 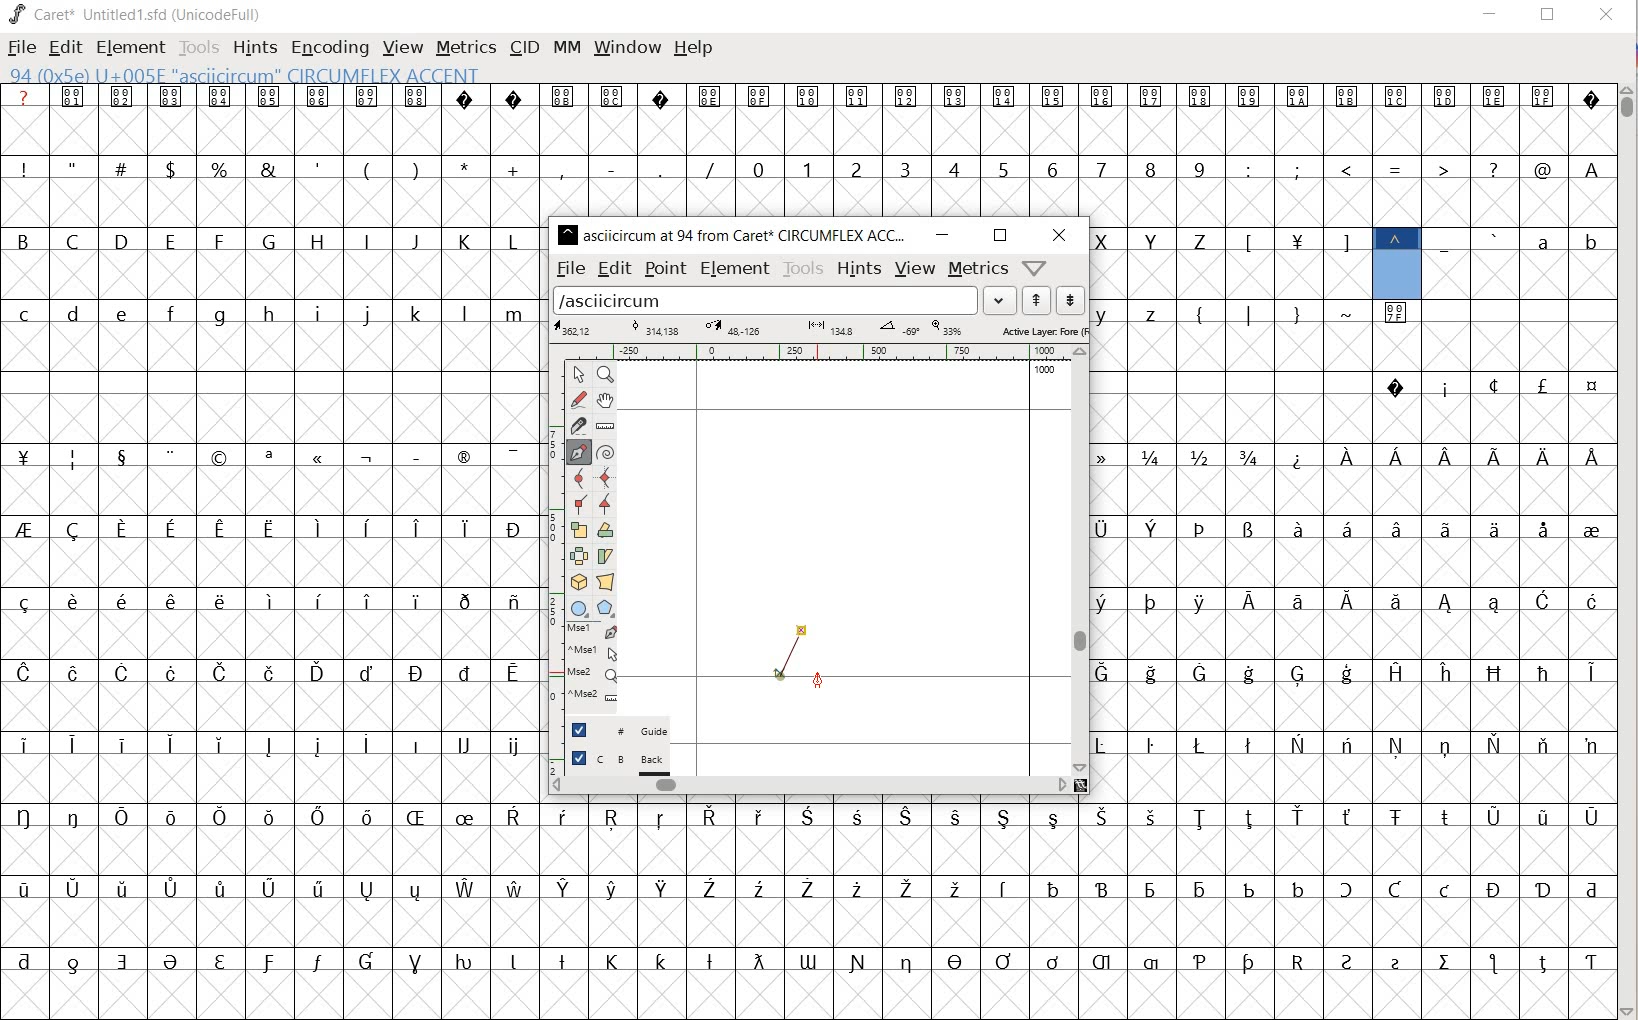 What do you see at coordinates (576, 426) in the screenshot?
I see `cut splines in two` at bounding box center [576, 426].